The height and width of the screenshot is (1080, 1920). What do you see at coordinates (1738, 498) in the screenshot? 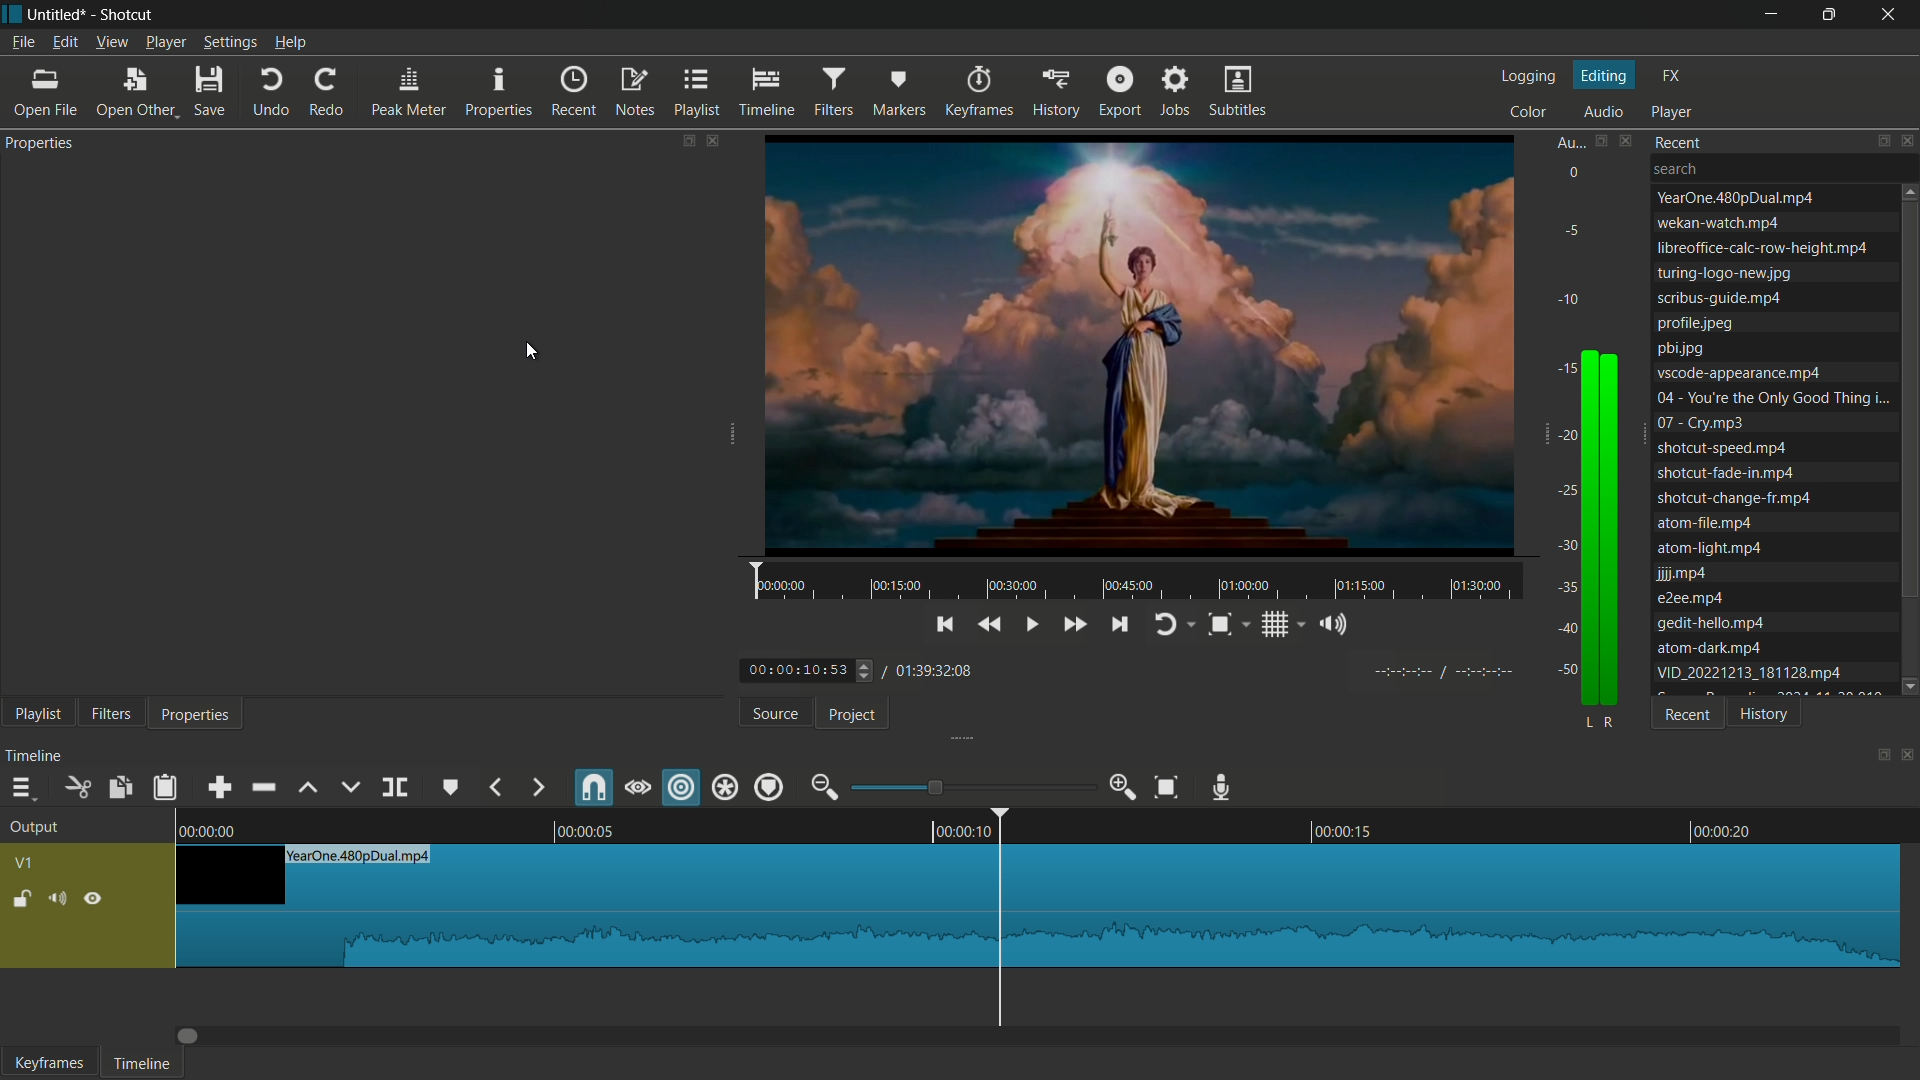
I see `file-13` at bounding box center [1738, 498].